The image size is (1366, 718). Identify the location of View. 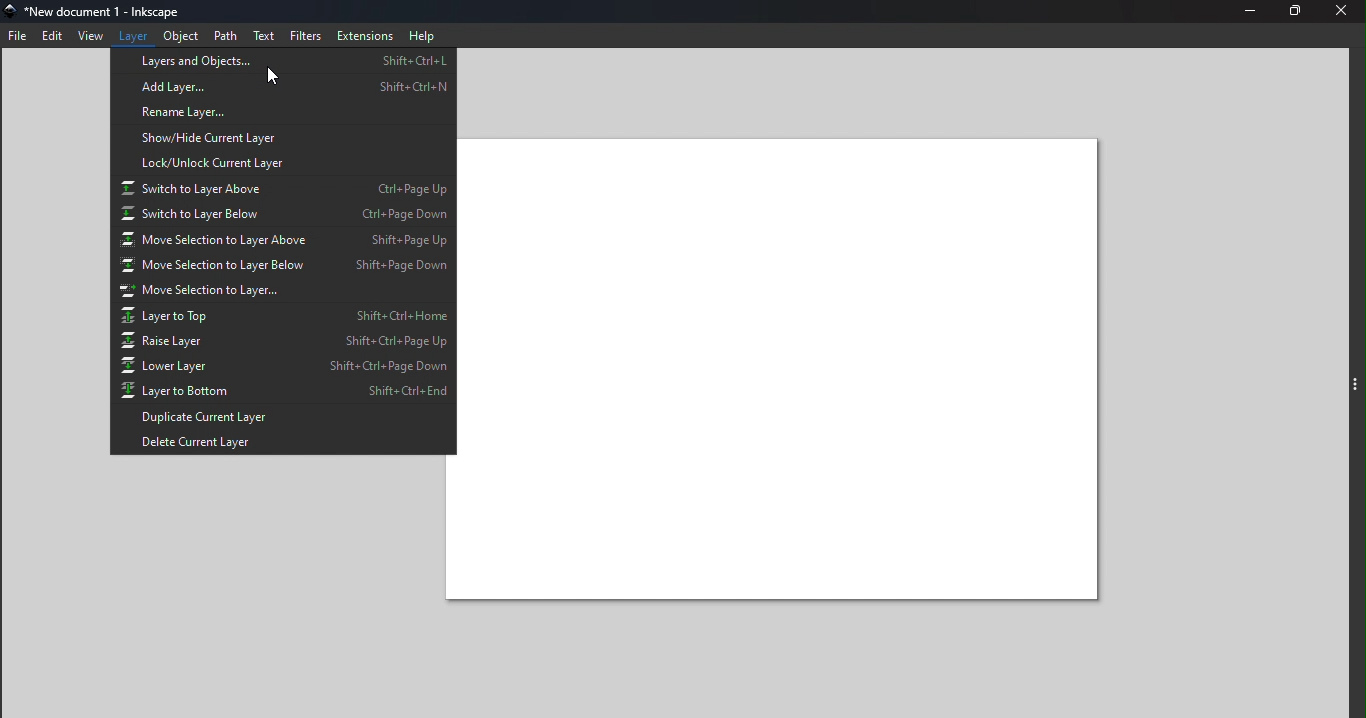
(87, 36).